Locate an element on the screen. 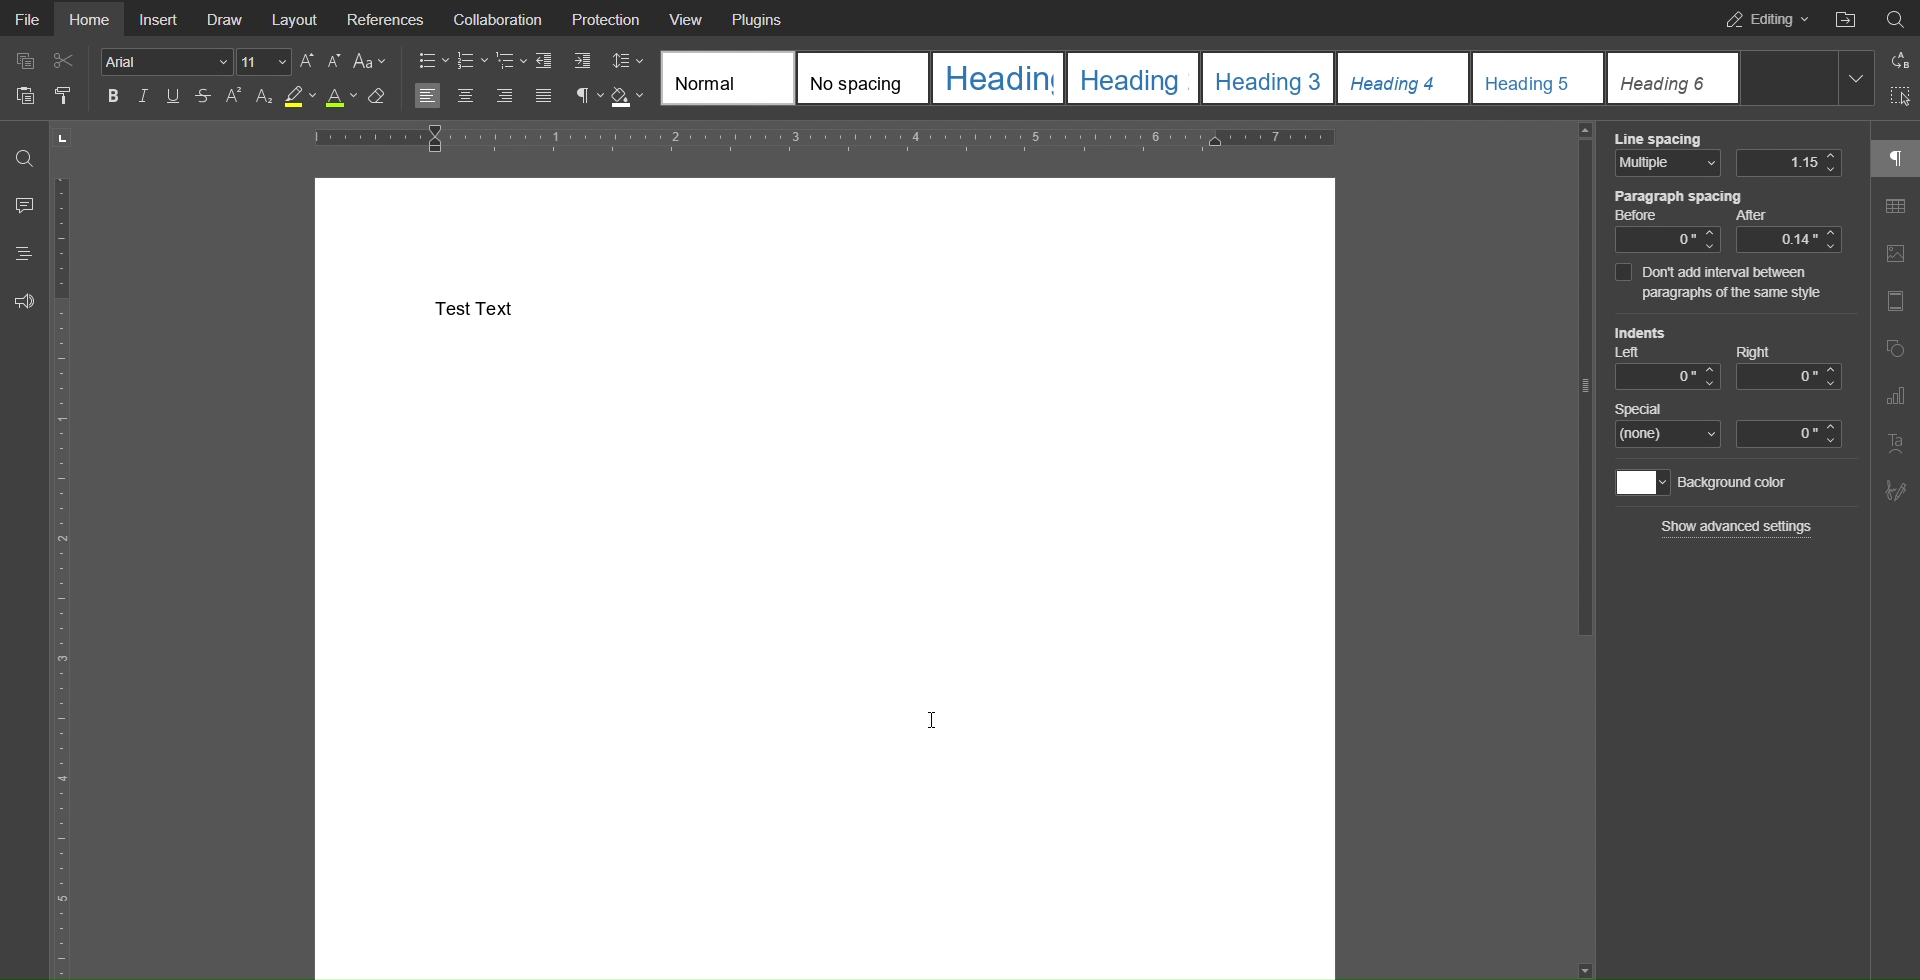 The image size is (1920, 980). Search is located at coordinates (1895, 16).